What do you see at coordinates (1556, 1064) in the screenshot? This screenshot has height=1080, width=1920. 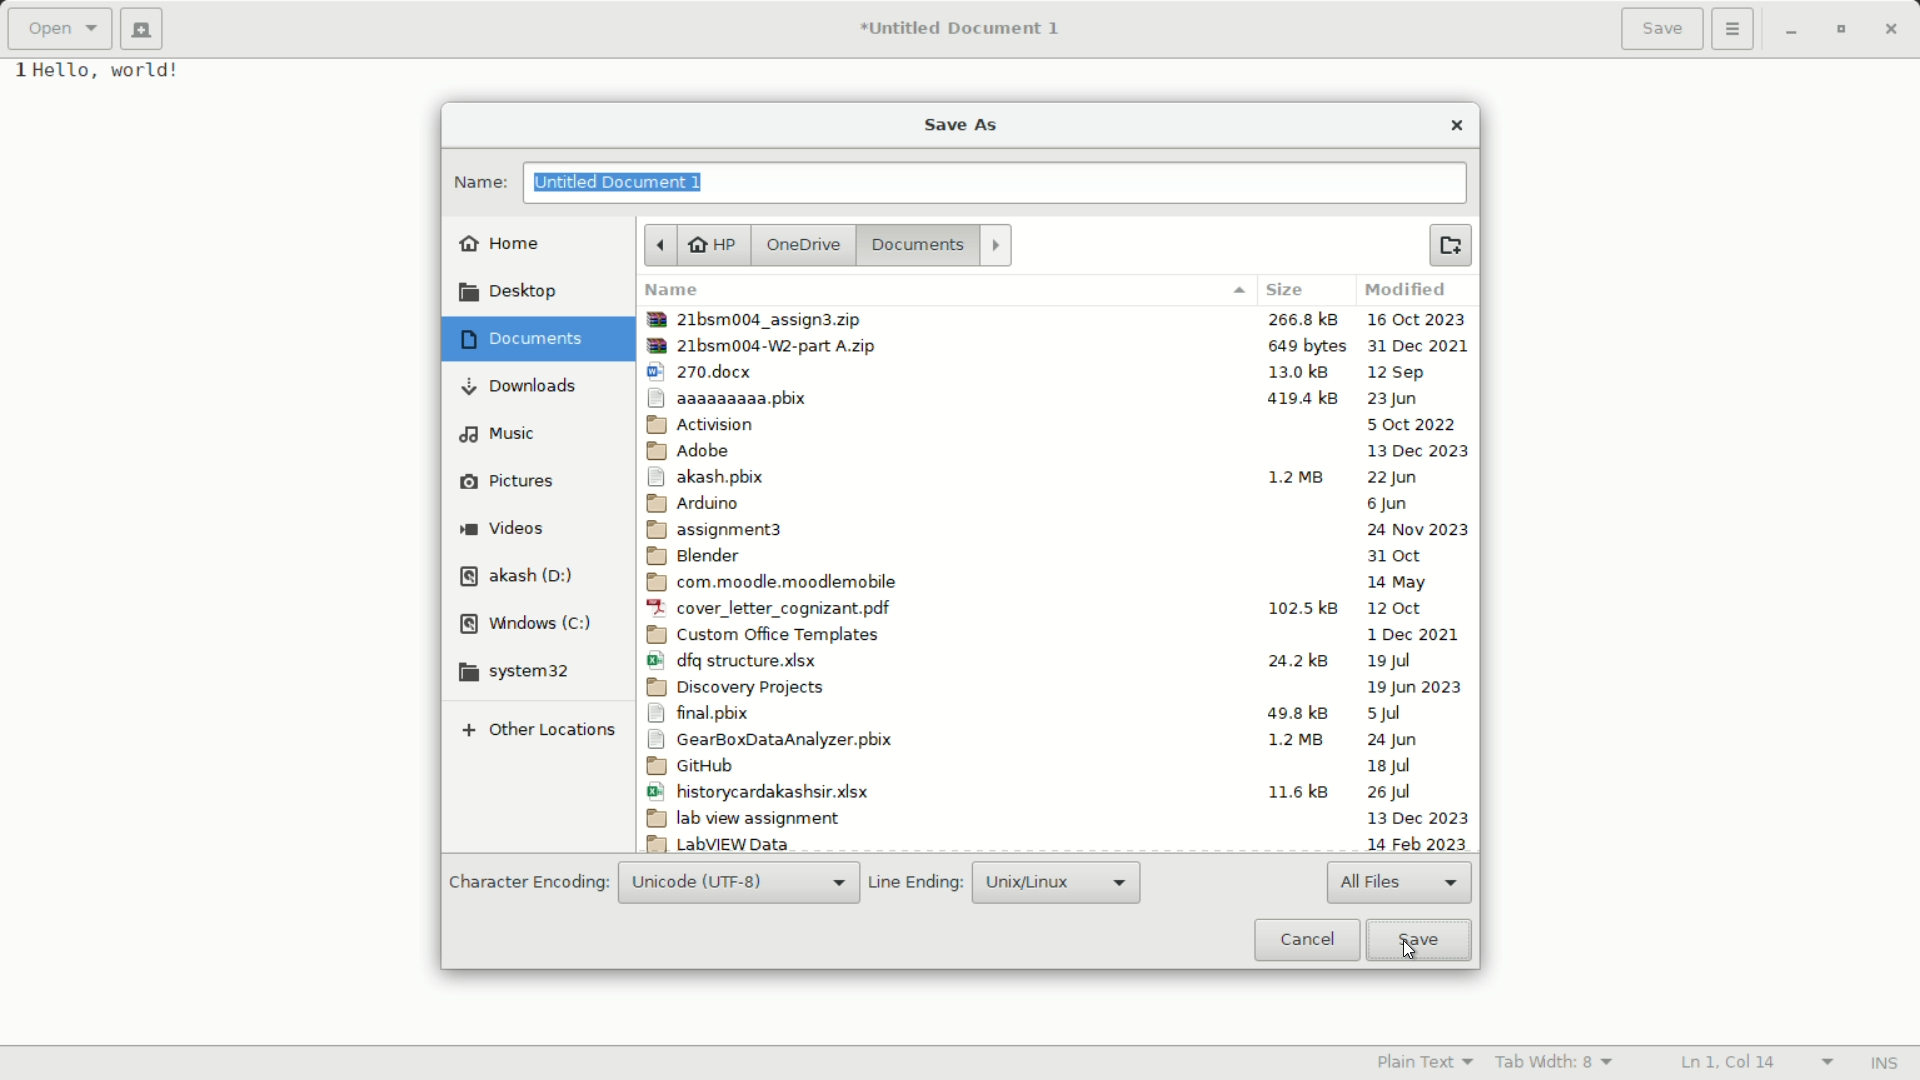 I see `tab width` at bounding box center [1556, 1064].